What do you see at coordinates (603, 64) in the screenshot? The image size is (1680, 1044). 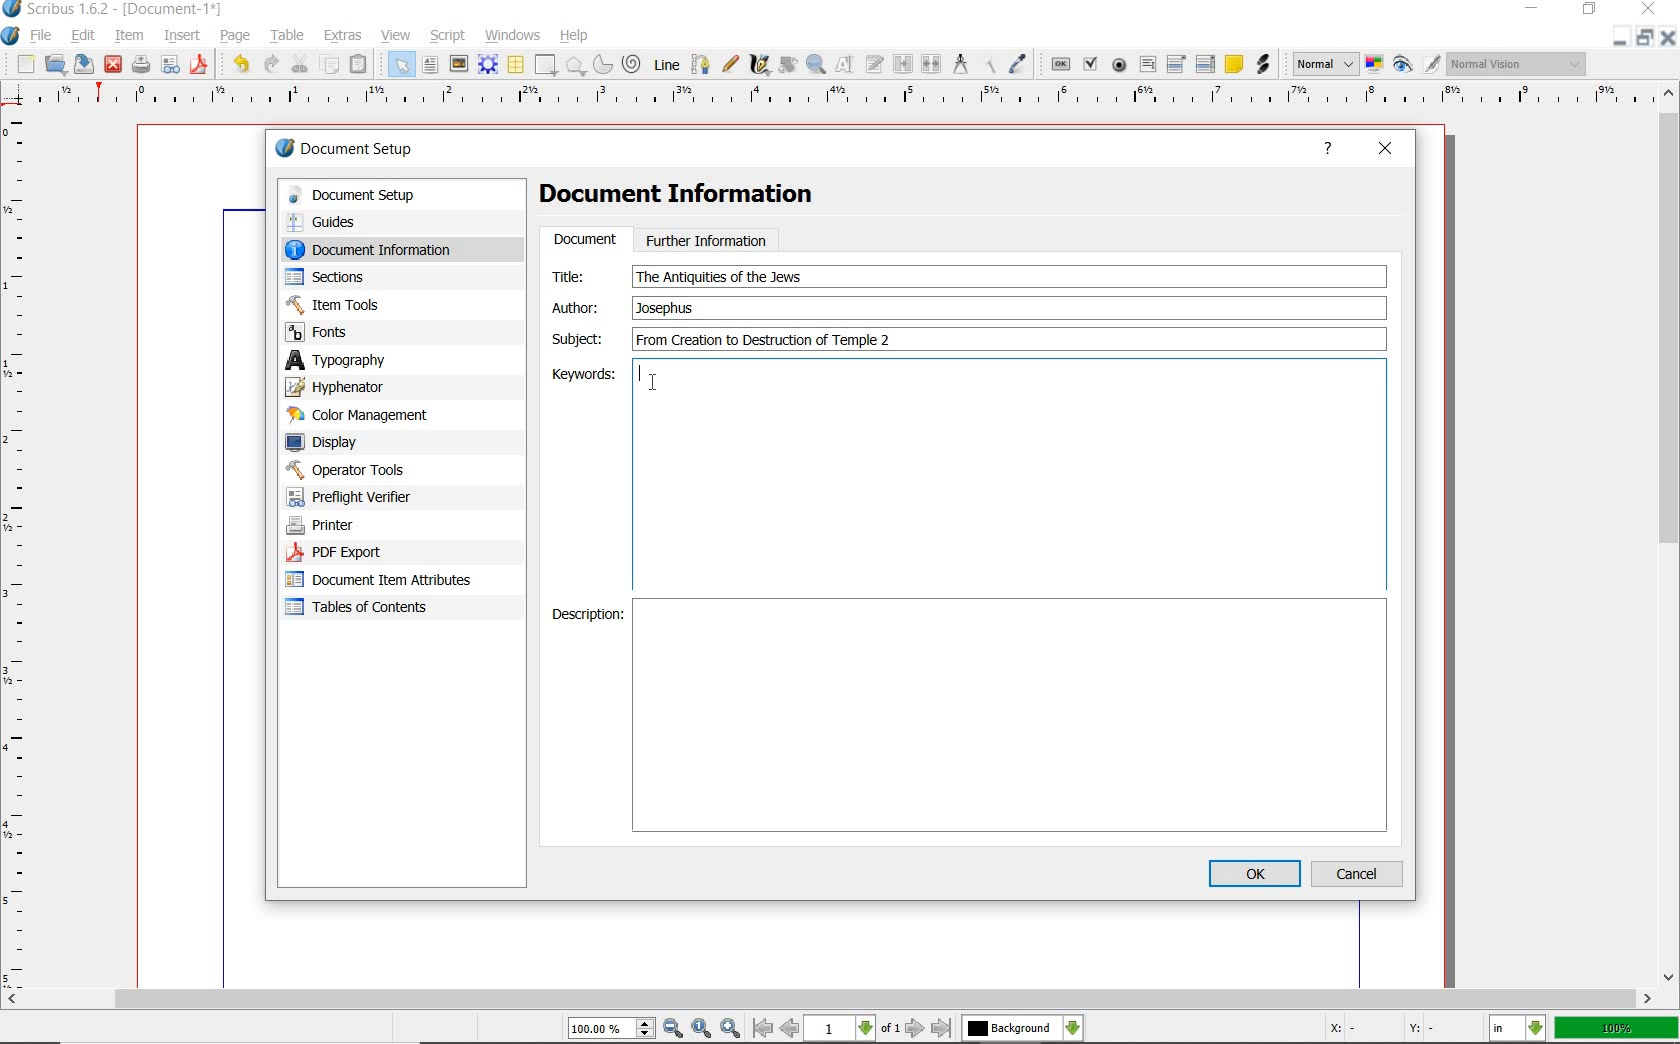 I see `arc` at bounding box center [603, 64].